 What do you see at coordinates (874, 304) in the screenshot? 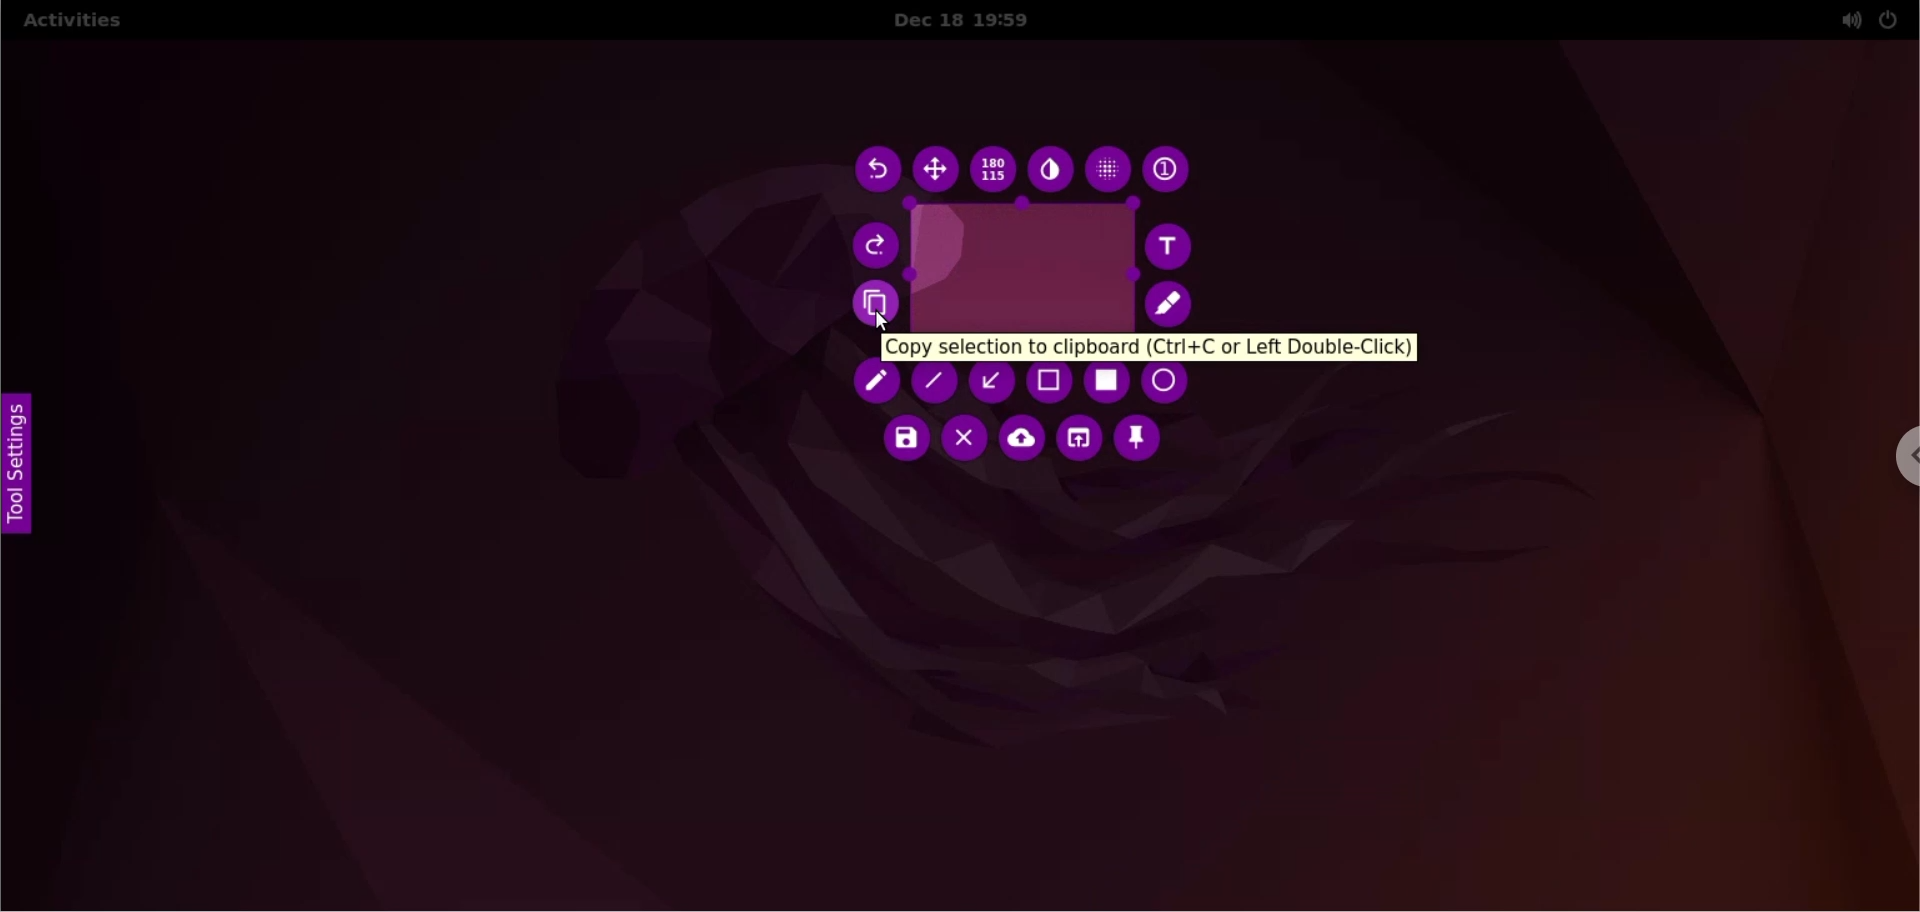
I see `copy ` at bounding box center [874, 304].